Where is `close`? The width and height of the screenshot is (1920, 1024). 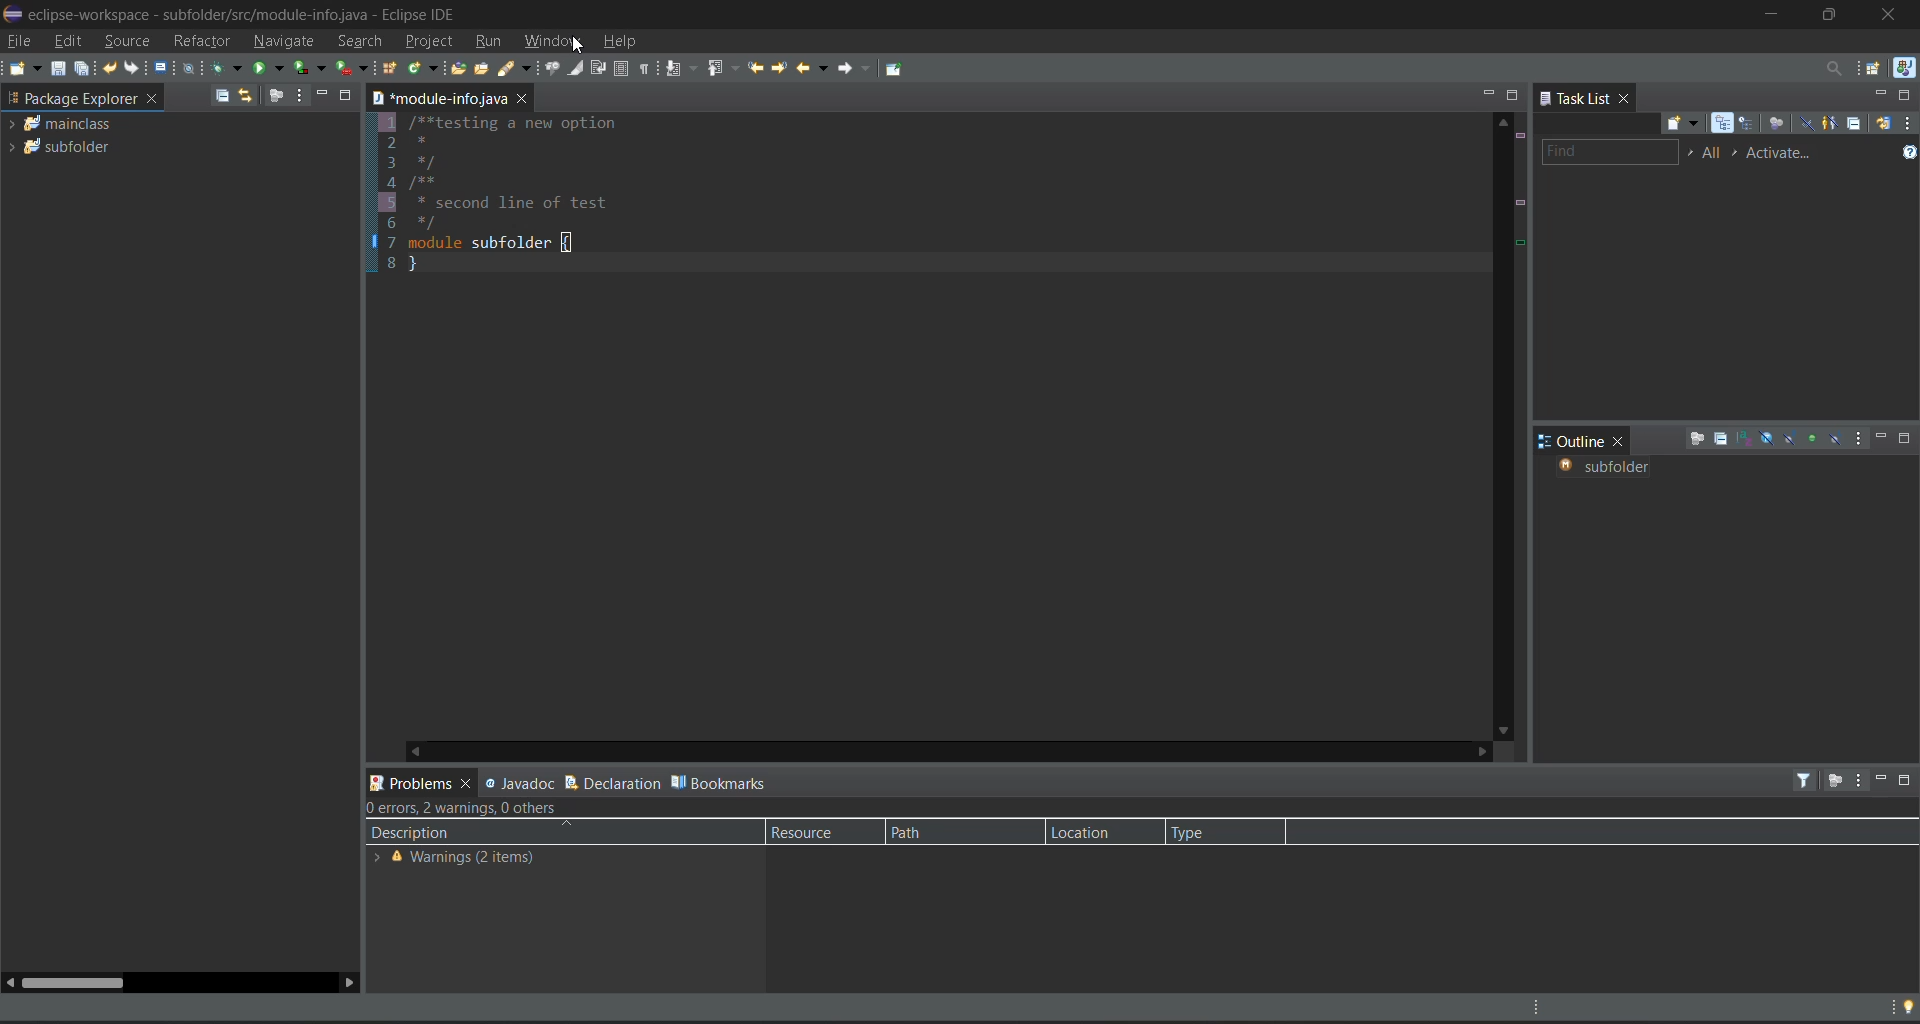 close is located at coordinates (155, 100).